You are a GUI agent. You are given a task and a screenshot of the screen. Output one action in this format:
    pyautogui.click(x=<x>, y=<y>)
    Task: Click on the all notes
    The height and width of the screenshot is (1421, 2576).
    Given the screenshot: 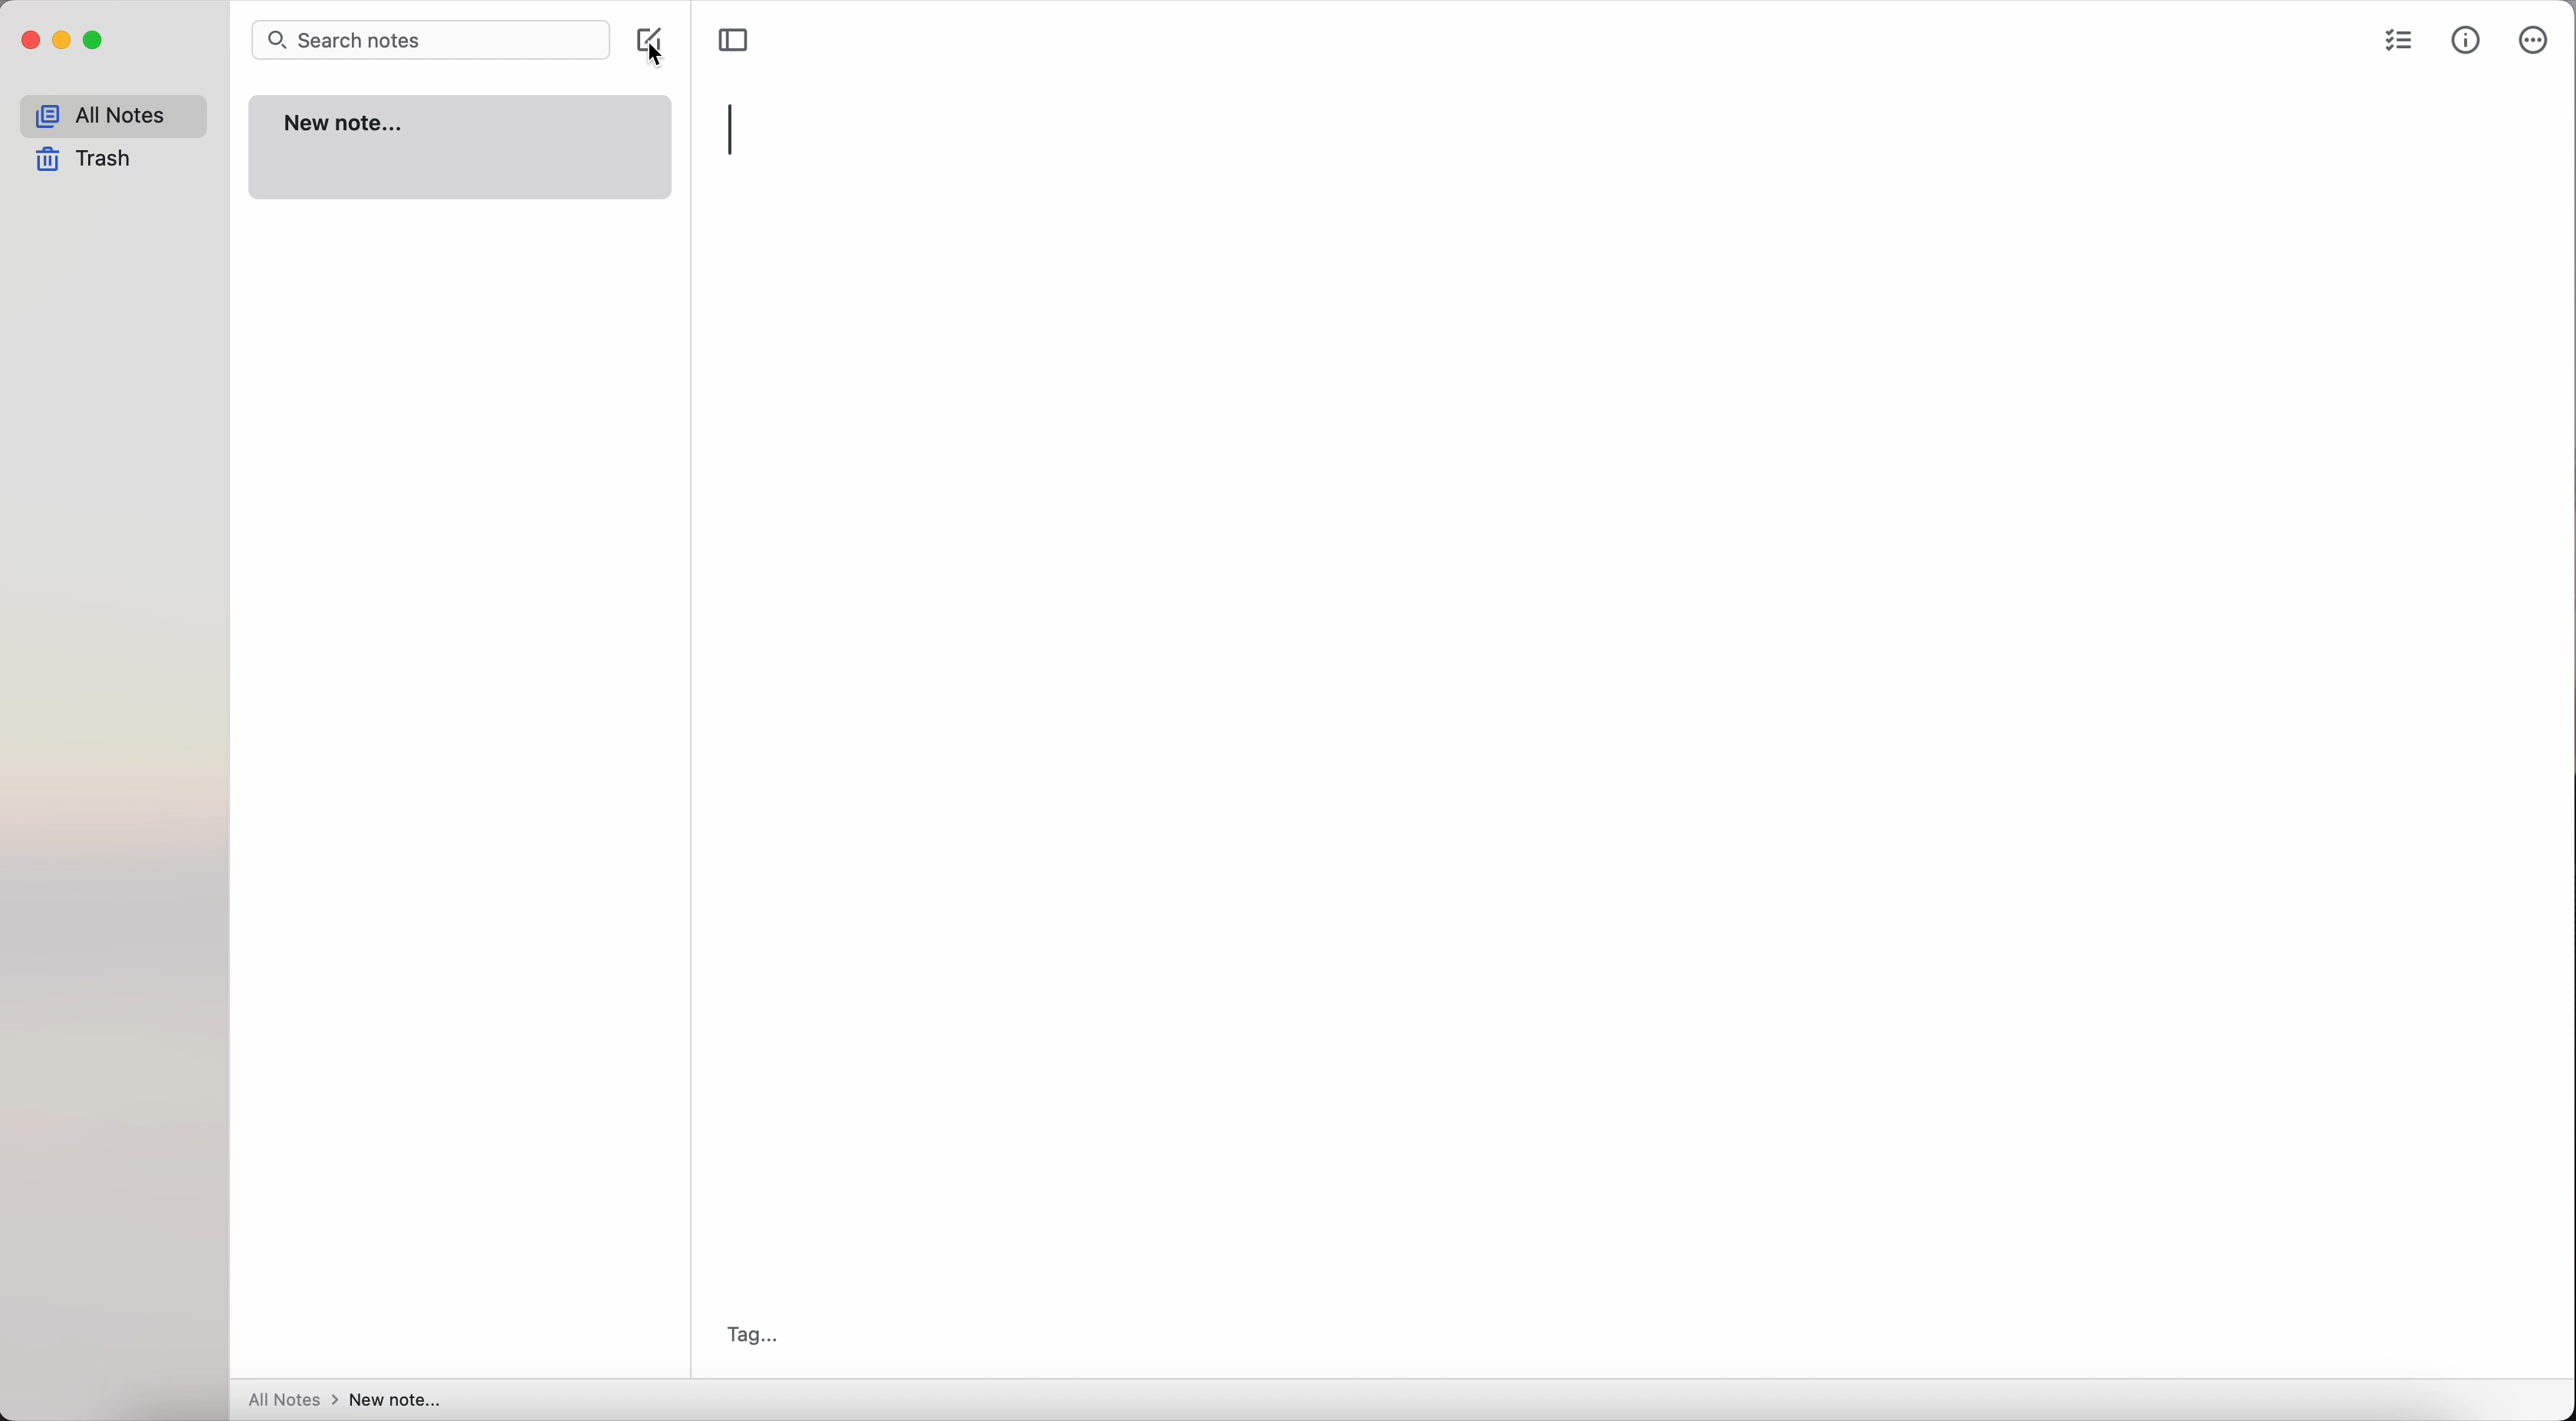 What is the action you would take?
    pyautogui.click(x=113, y=116)
    